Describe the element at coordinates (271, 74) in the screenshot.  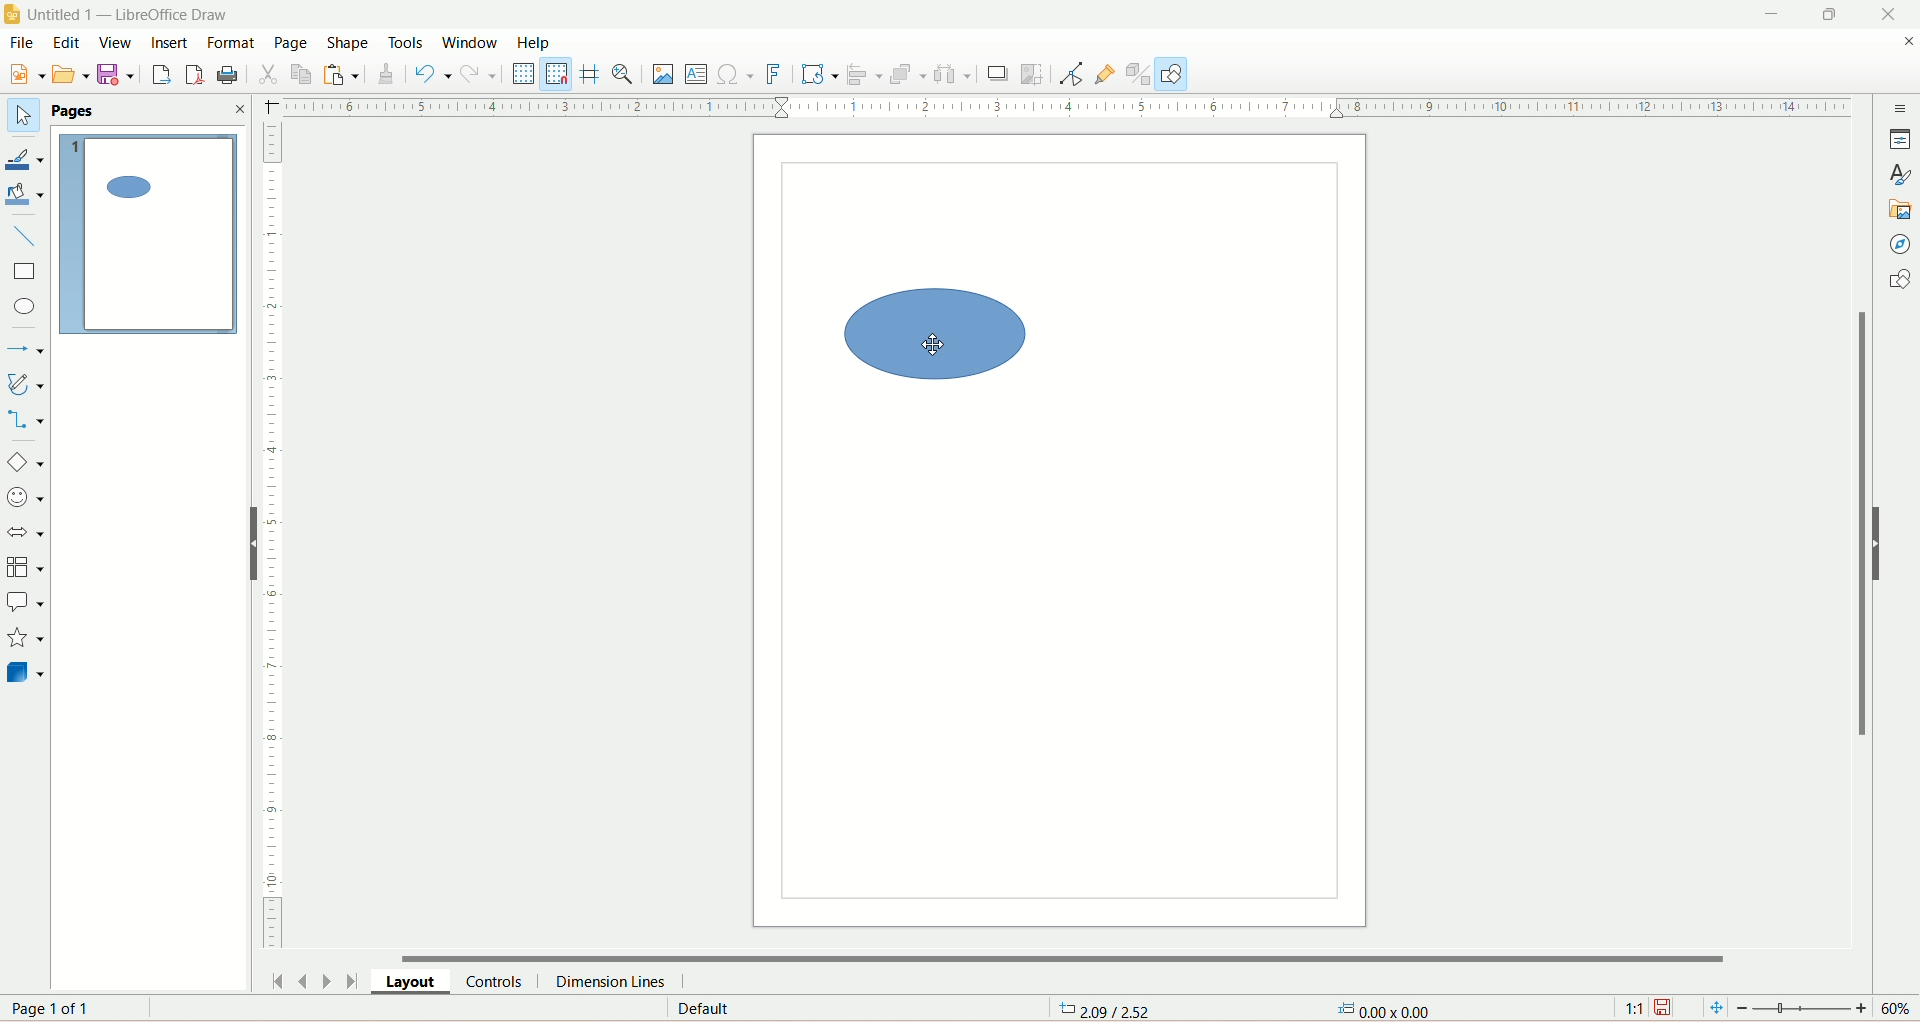
I see `cut` at that location.